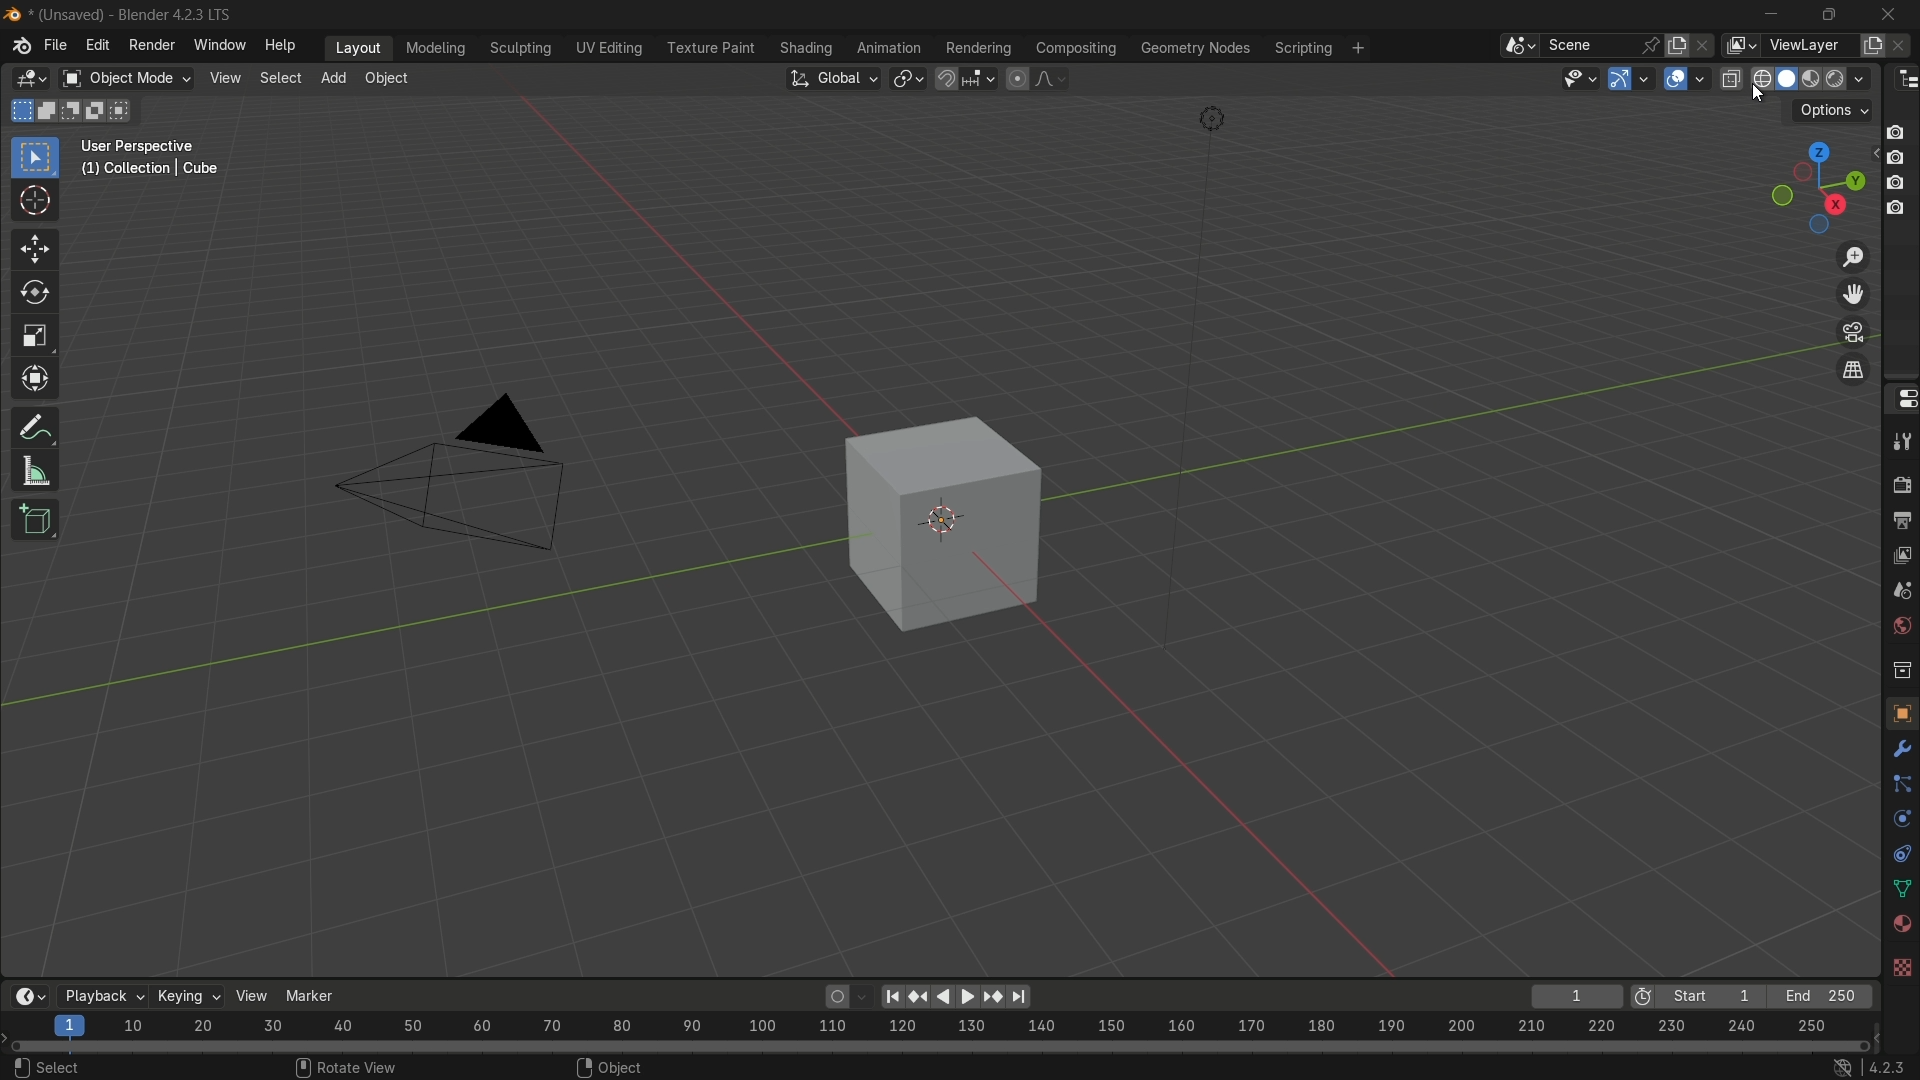 The width and height of the screenshot is (1920, 1080). Describe the element at coordinates (33, 472) in the screenshot. I see `measure` at that location.